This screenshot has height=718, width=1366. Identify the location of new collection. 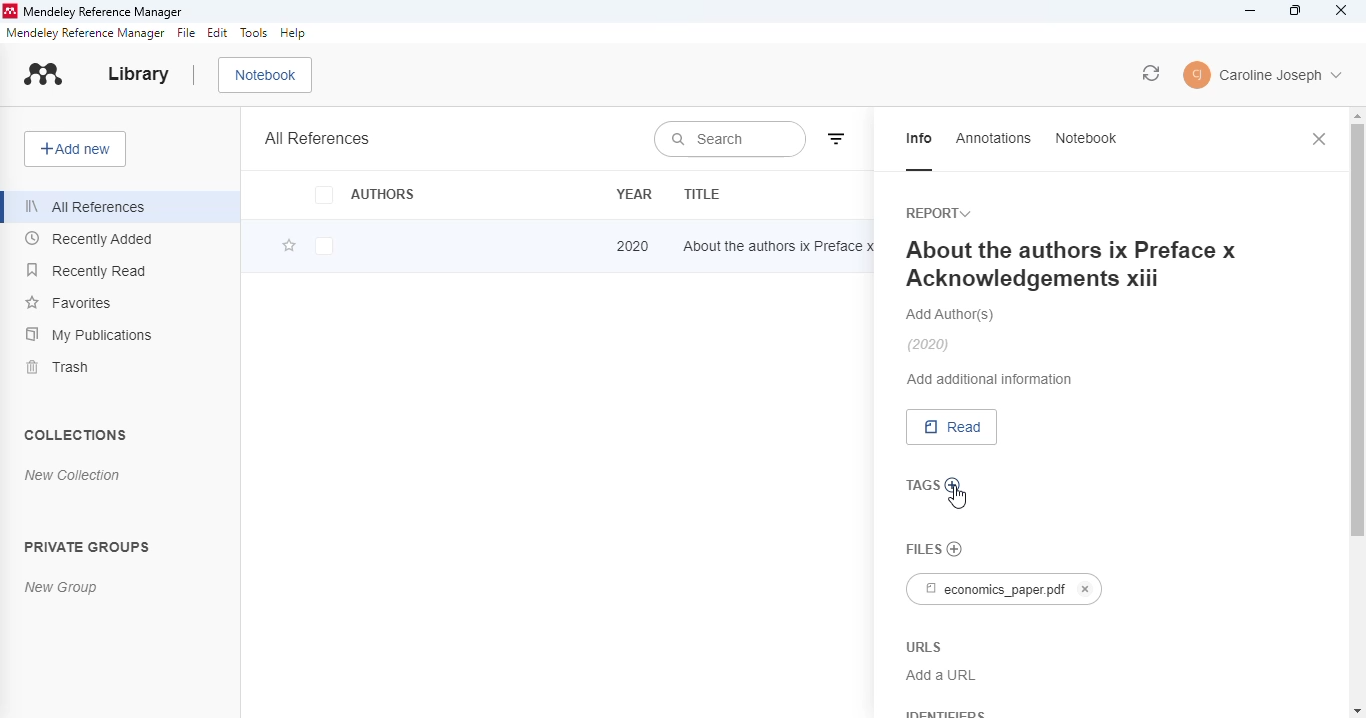
(73, 475).